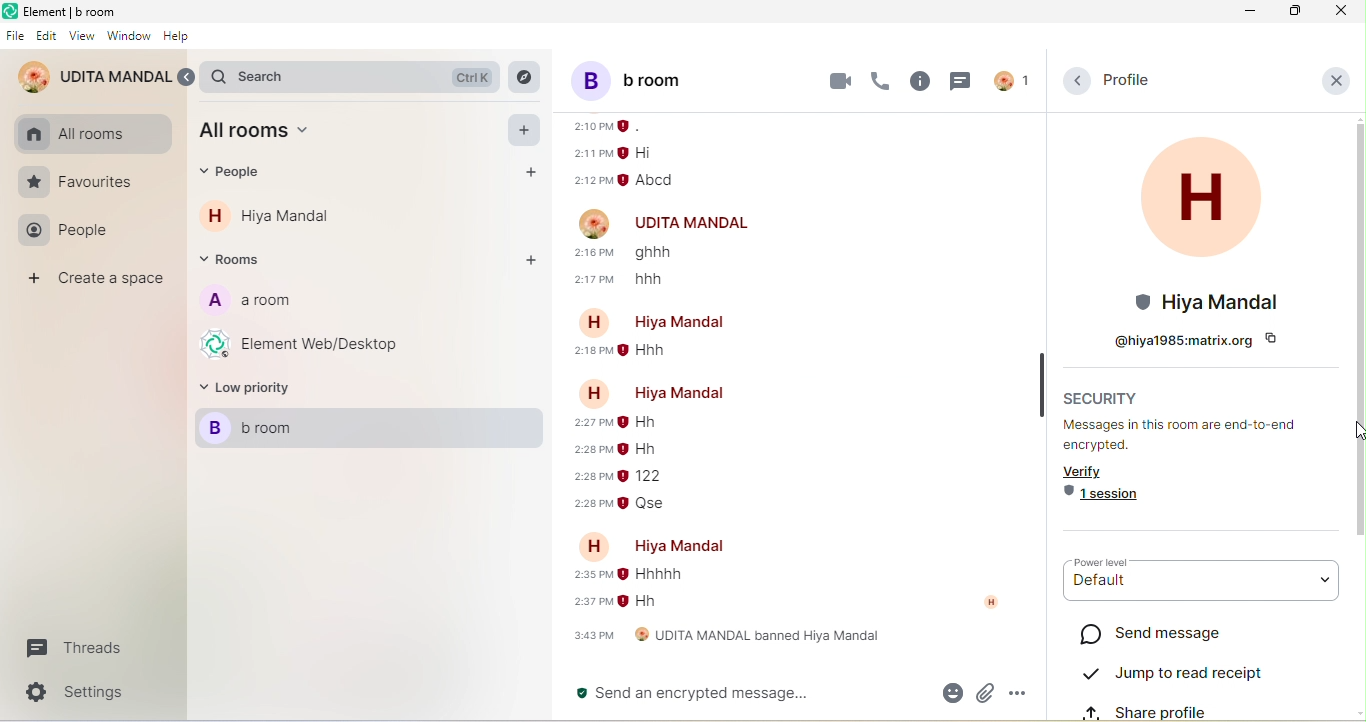 The height and width of the screenshot is (722, 1366). I want to click on a room, so click(247, 303).